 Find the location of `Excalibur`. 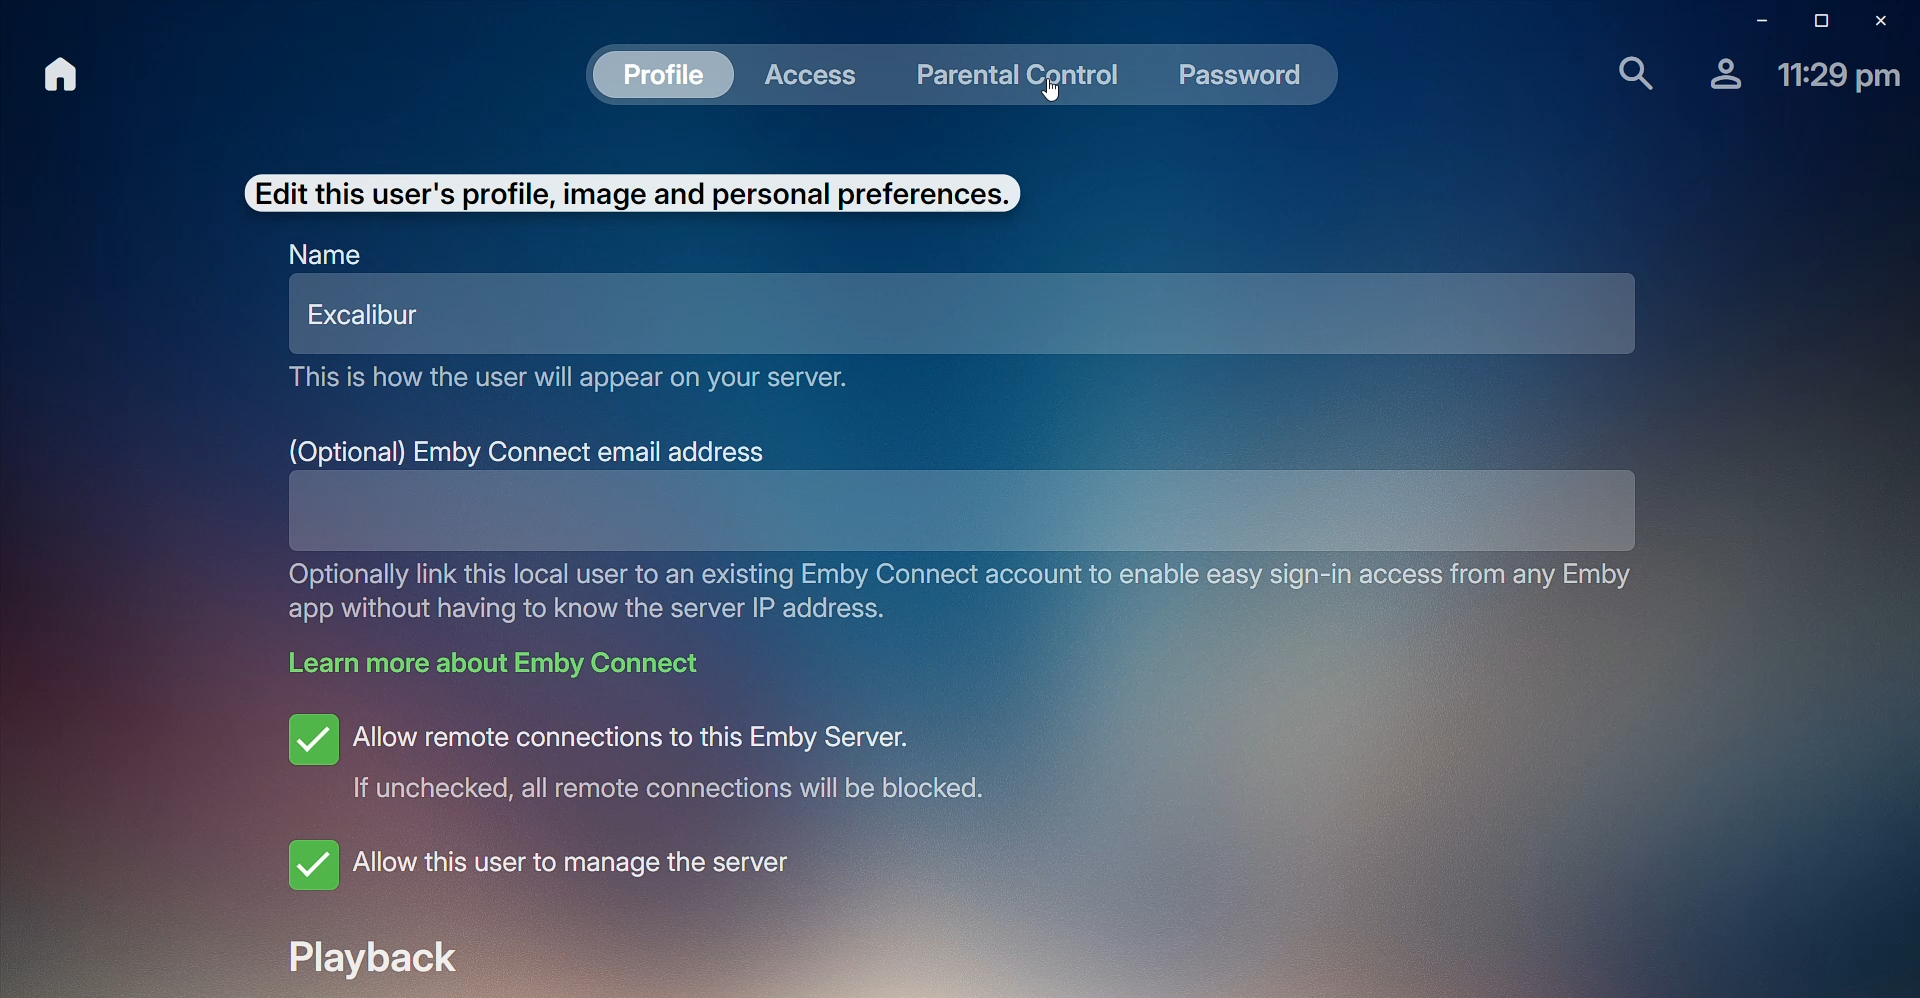

Excalibur is located at coordinates (963, 320).